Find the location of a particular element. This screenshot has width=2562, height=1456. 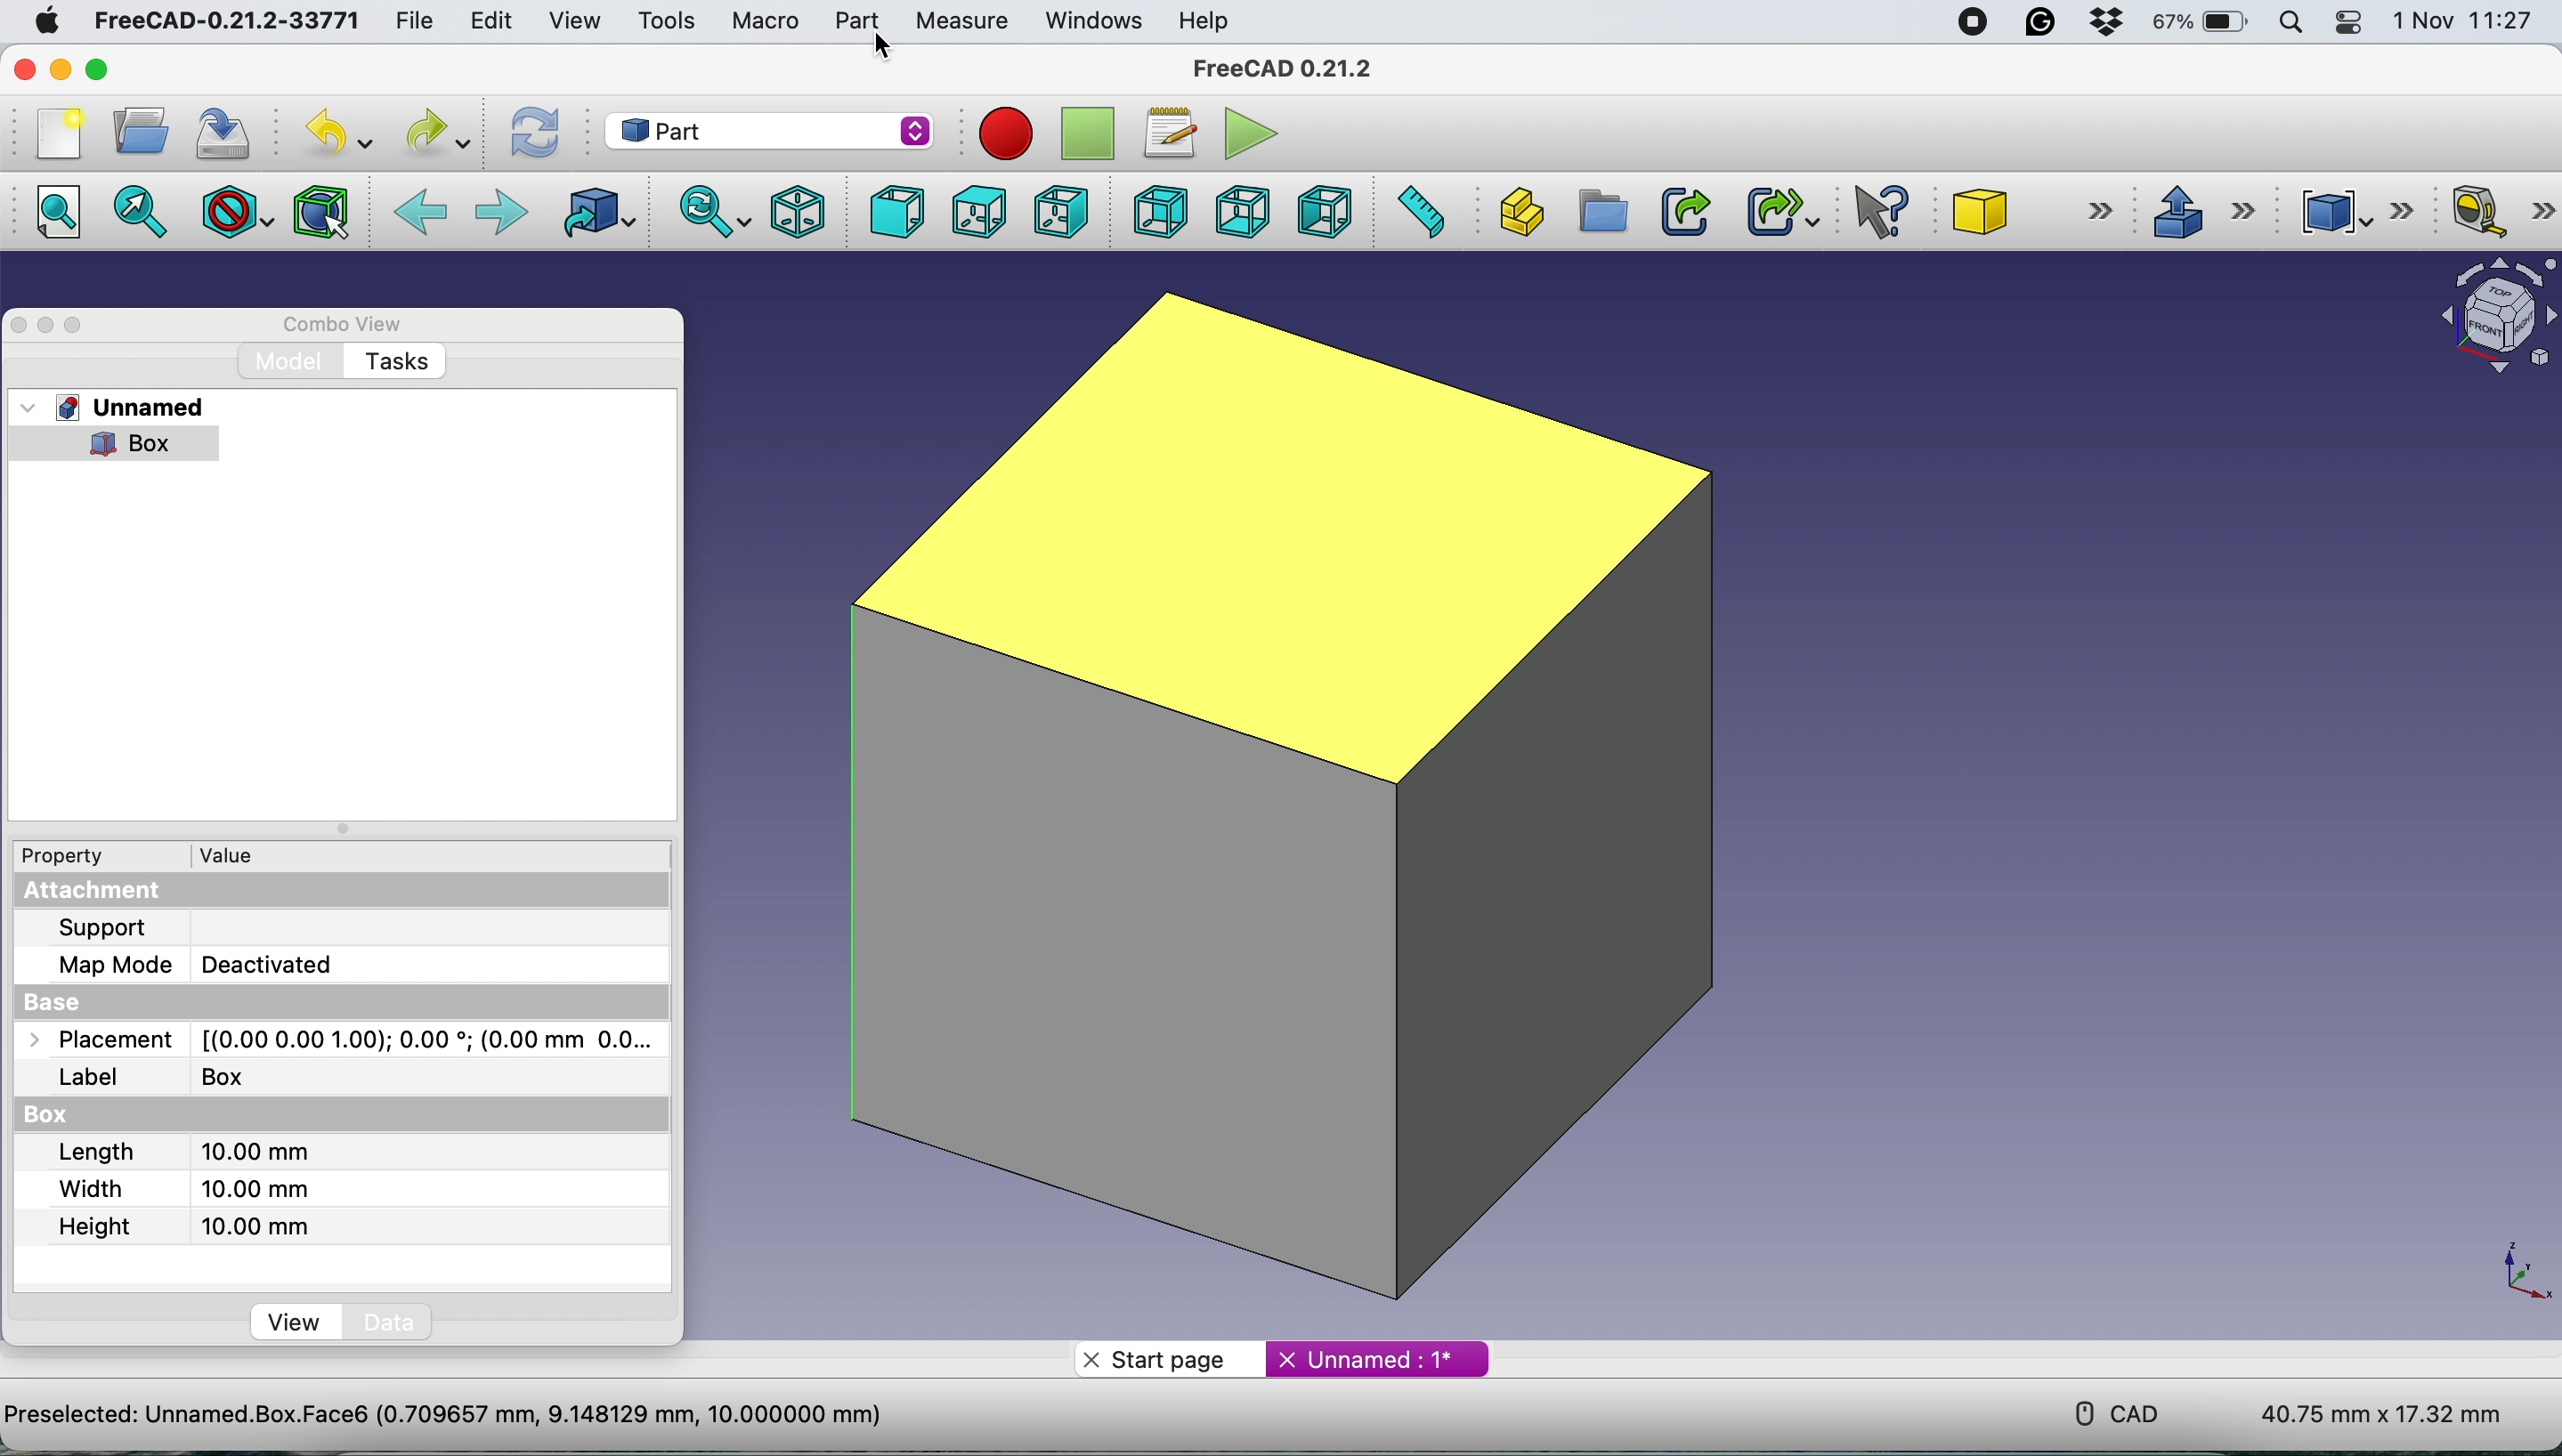

spotlight searc is located at coordinates (2297, 27).